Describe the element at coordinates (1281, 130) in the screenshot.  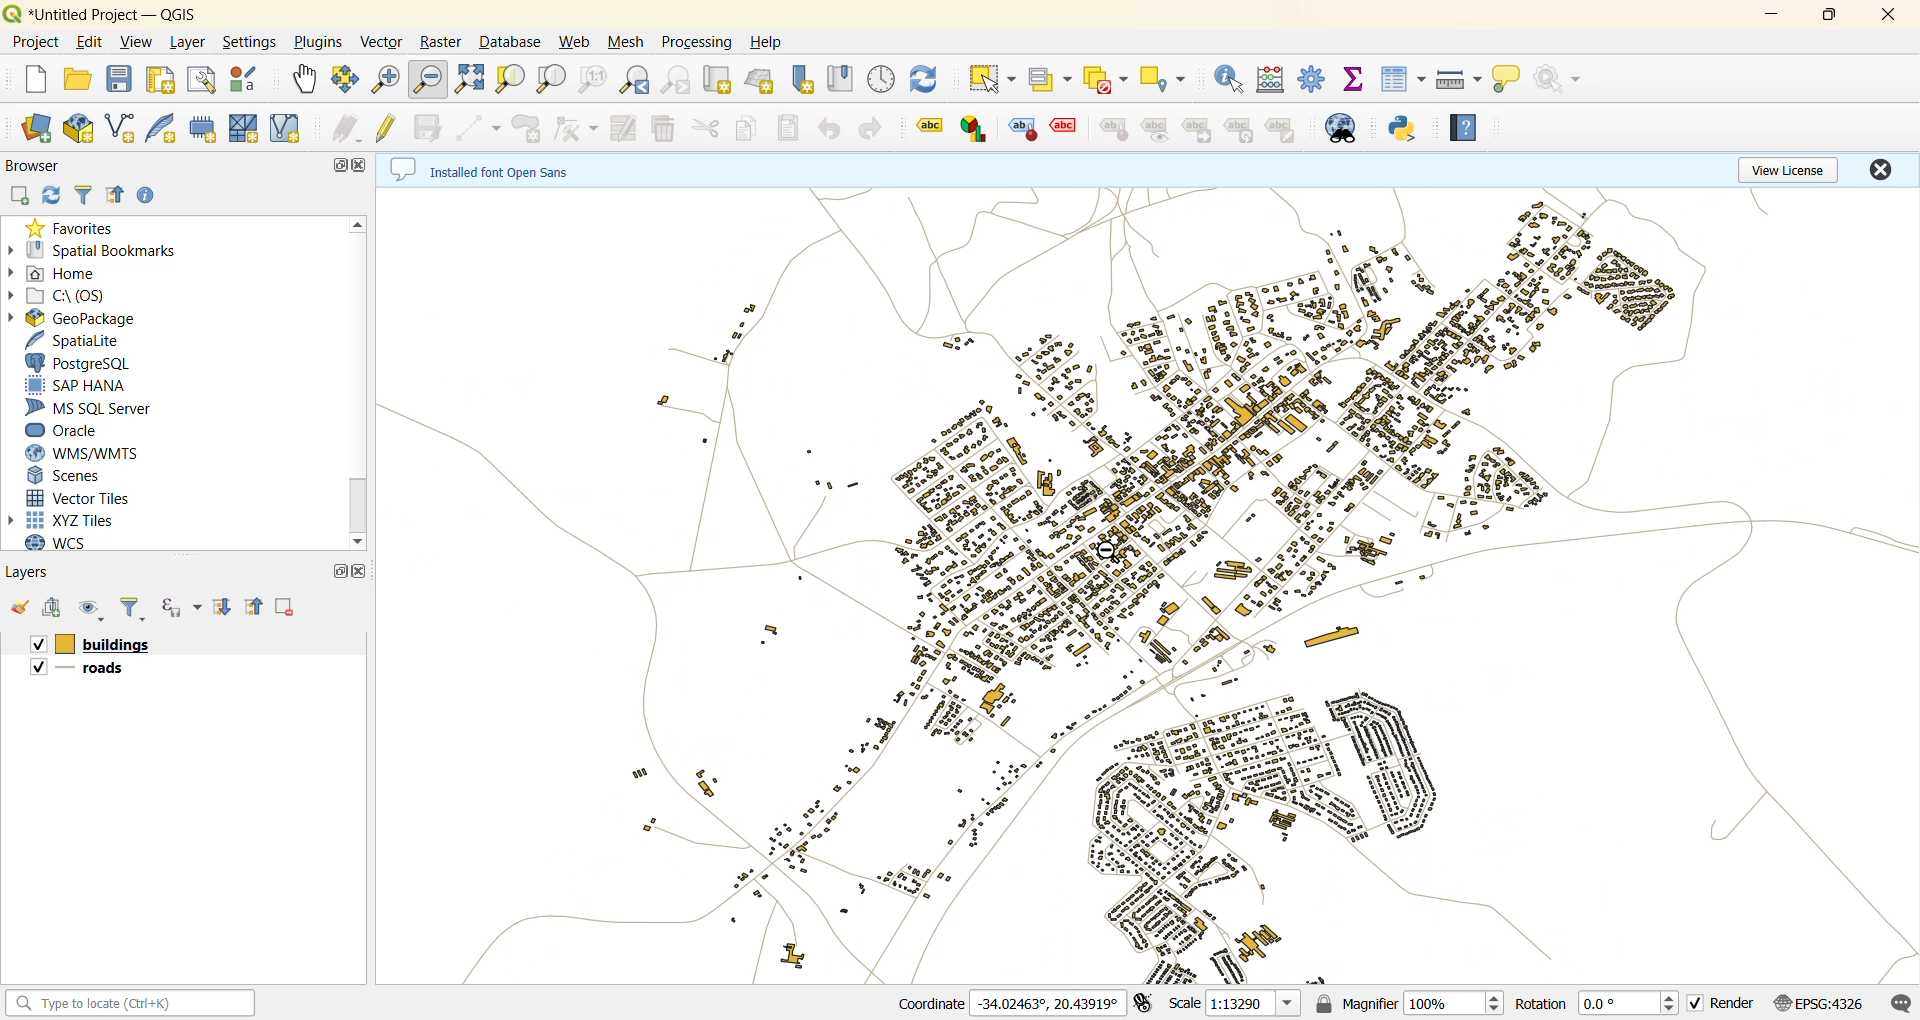
I see `label` at that location.